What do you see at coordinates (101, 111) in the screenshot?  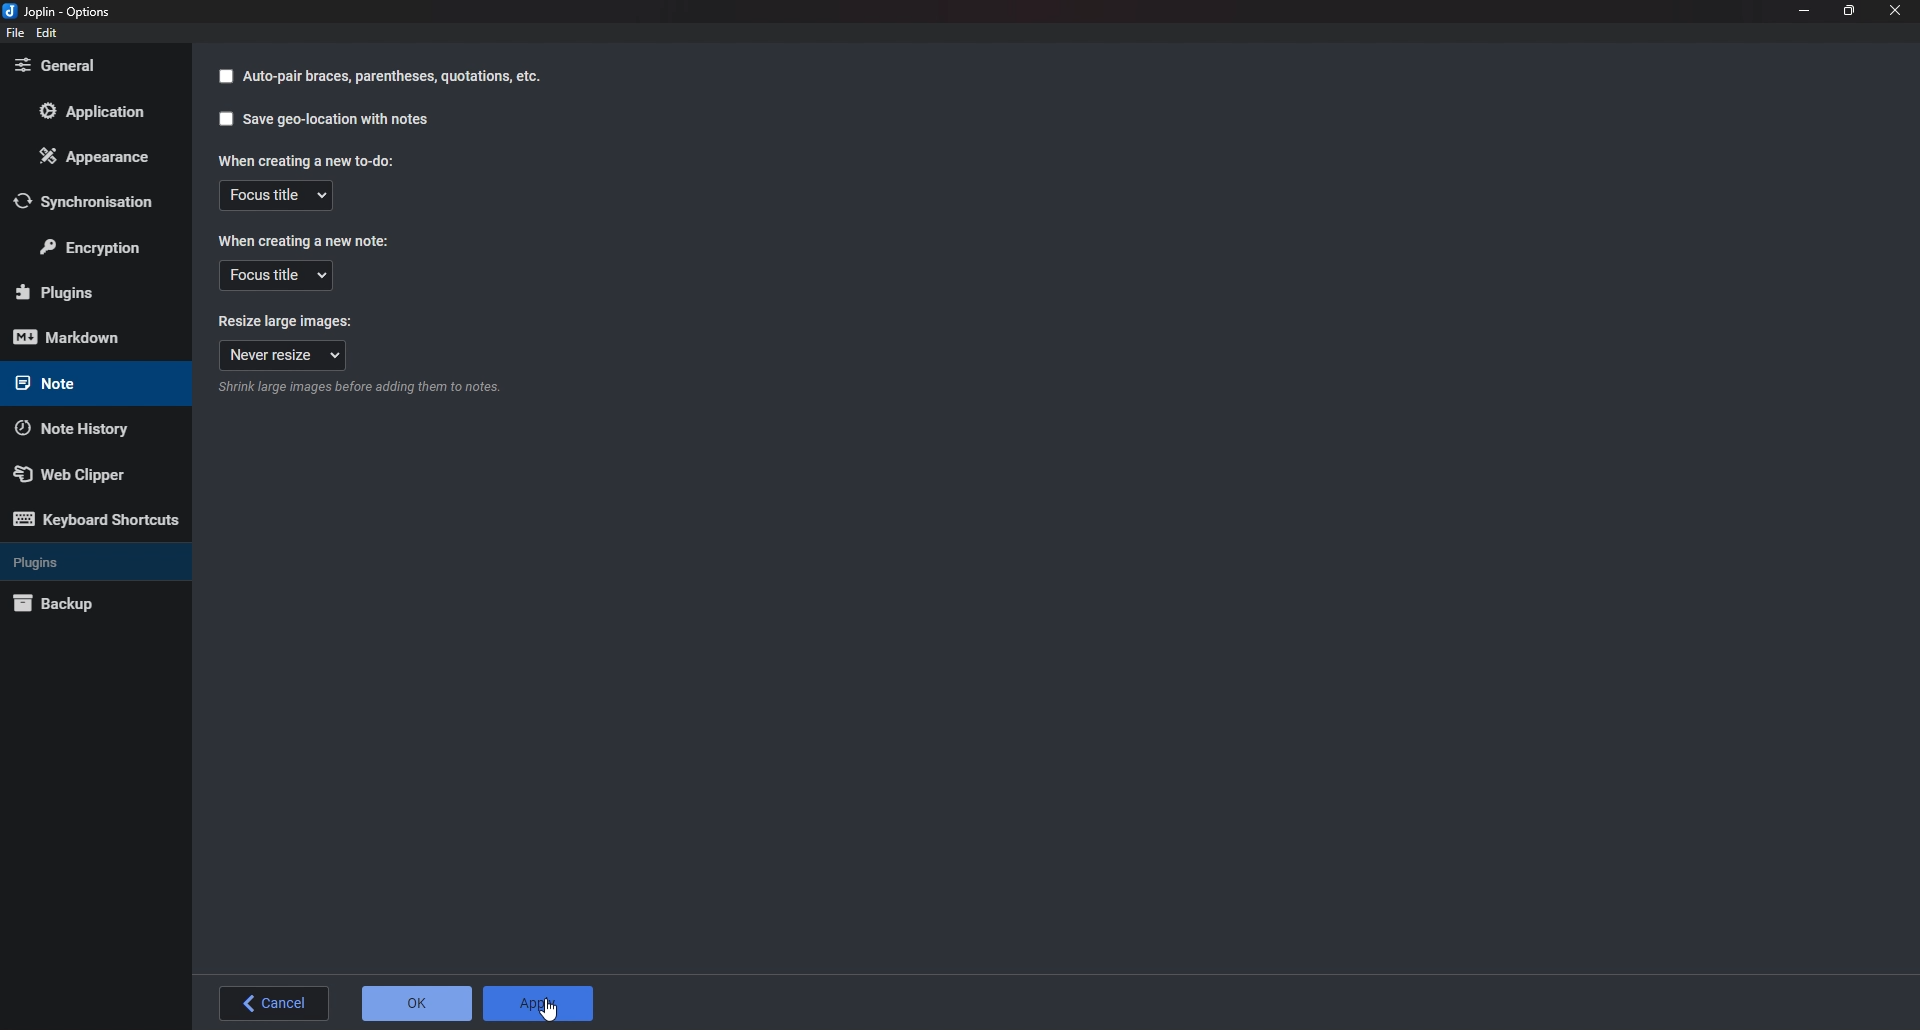 I see `Application` at bounding box center [101, 111].